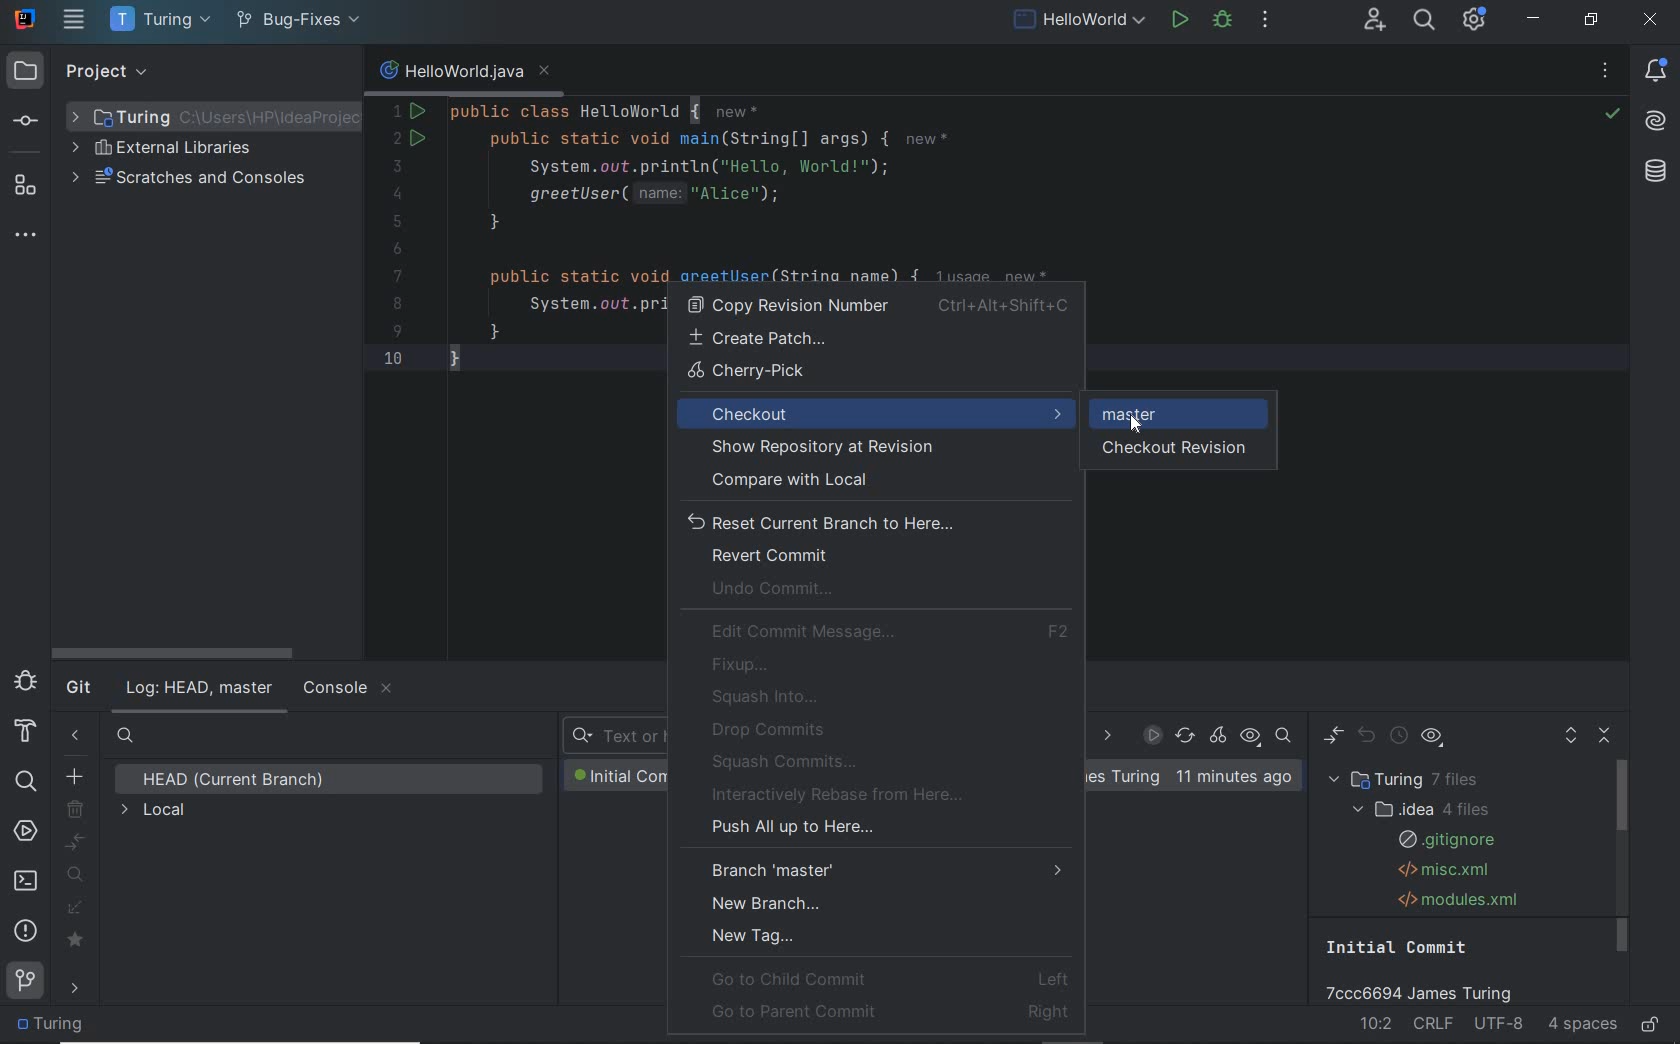  What do you see at coordinates (1369, 737) in the screenshot?
I see `revert` at bounding box center [1369, 737].